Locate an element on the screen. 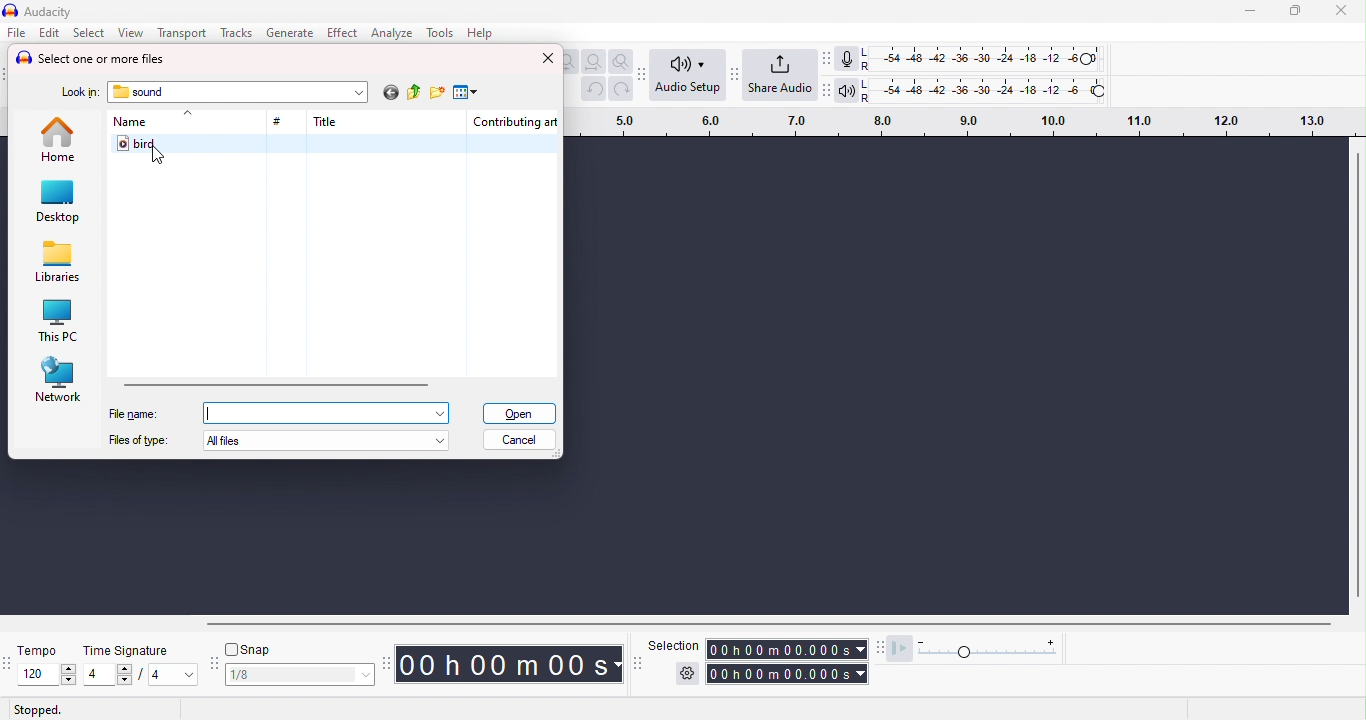 This screenshot has width=1366, height=720. selection is located at coordinates (673, 644).